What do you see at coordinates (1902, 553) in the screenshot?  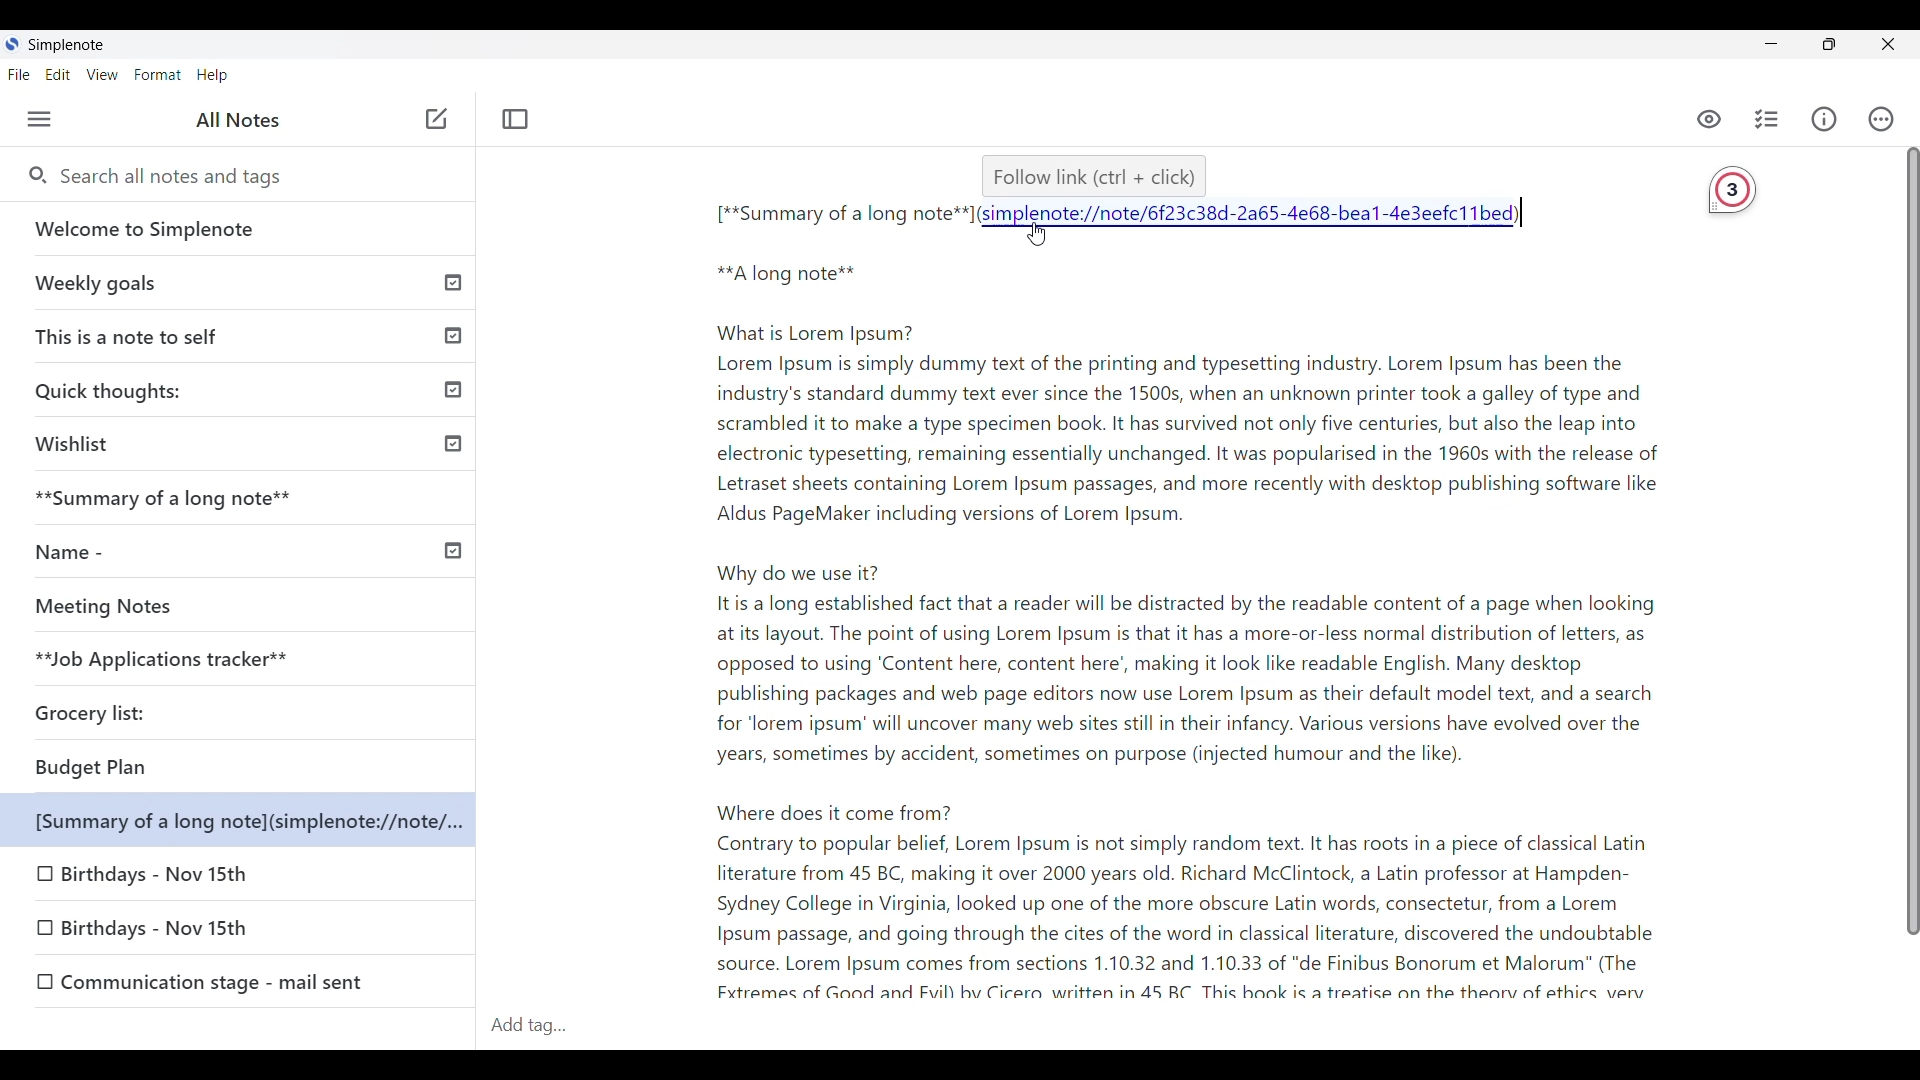 I see `Vertical scroll bar` at bounding box center [1902, 553].